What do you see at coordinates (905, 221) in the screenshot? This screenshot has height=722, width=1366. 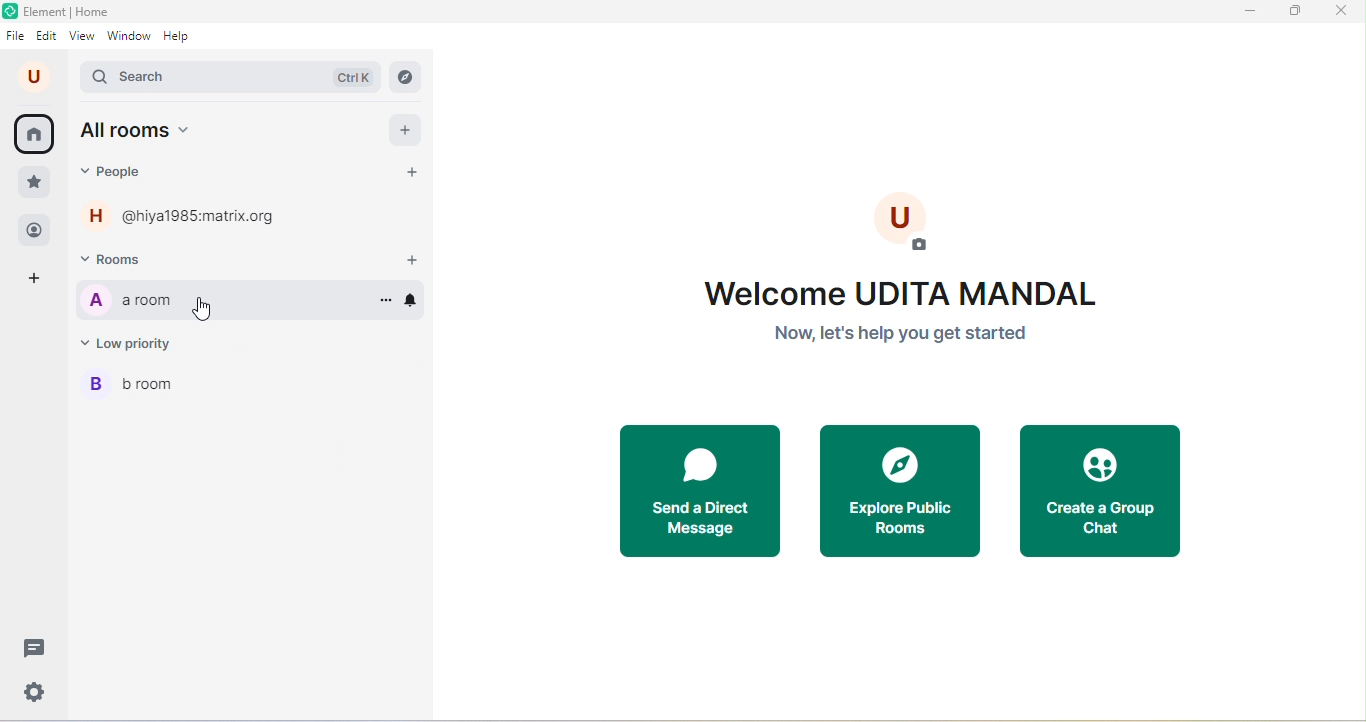 I see `add profile photo` at bounding box center [905, 221].